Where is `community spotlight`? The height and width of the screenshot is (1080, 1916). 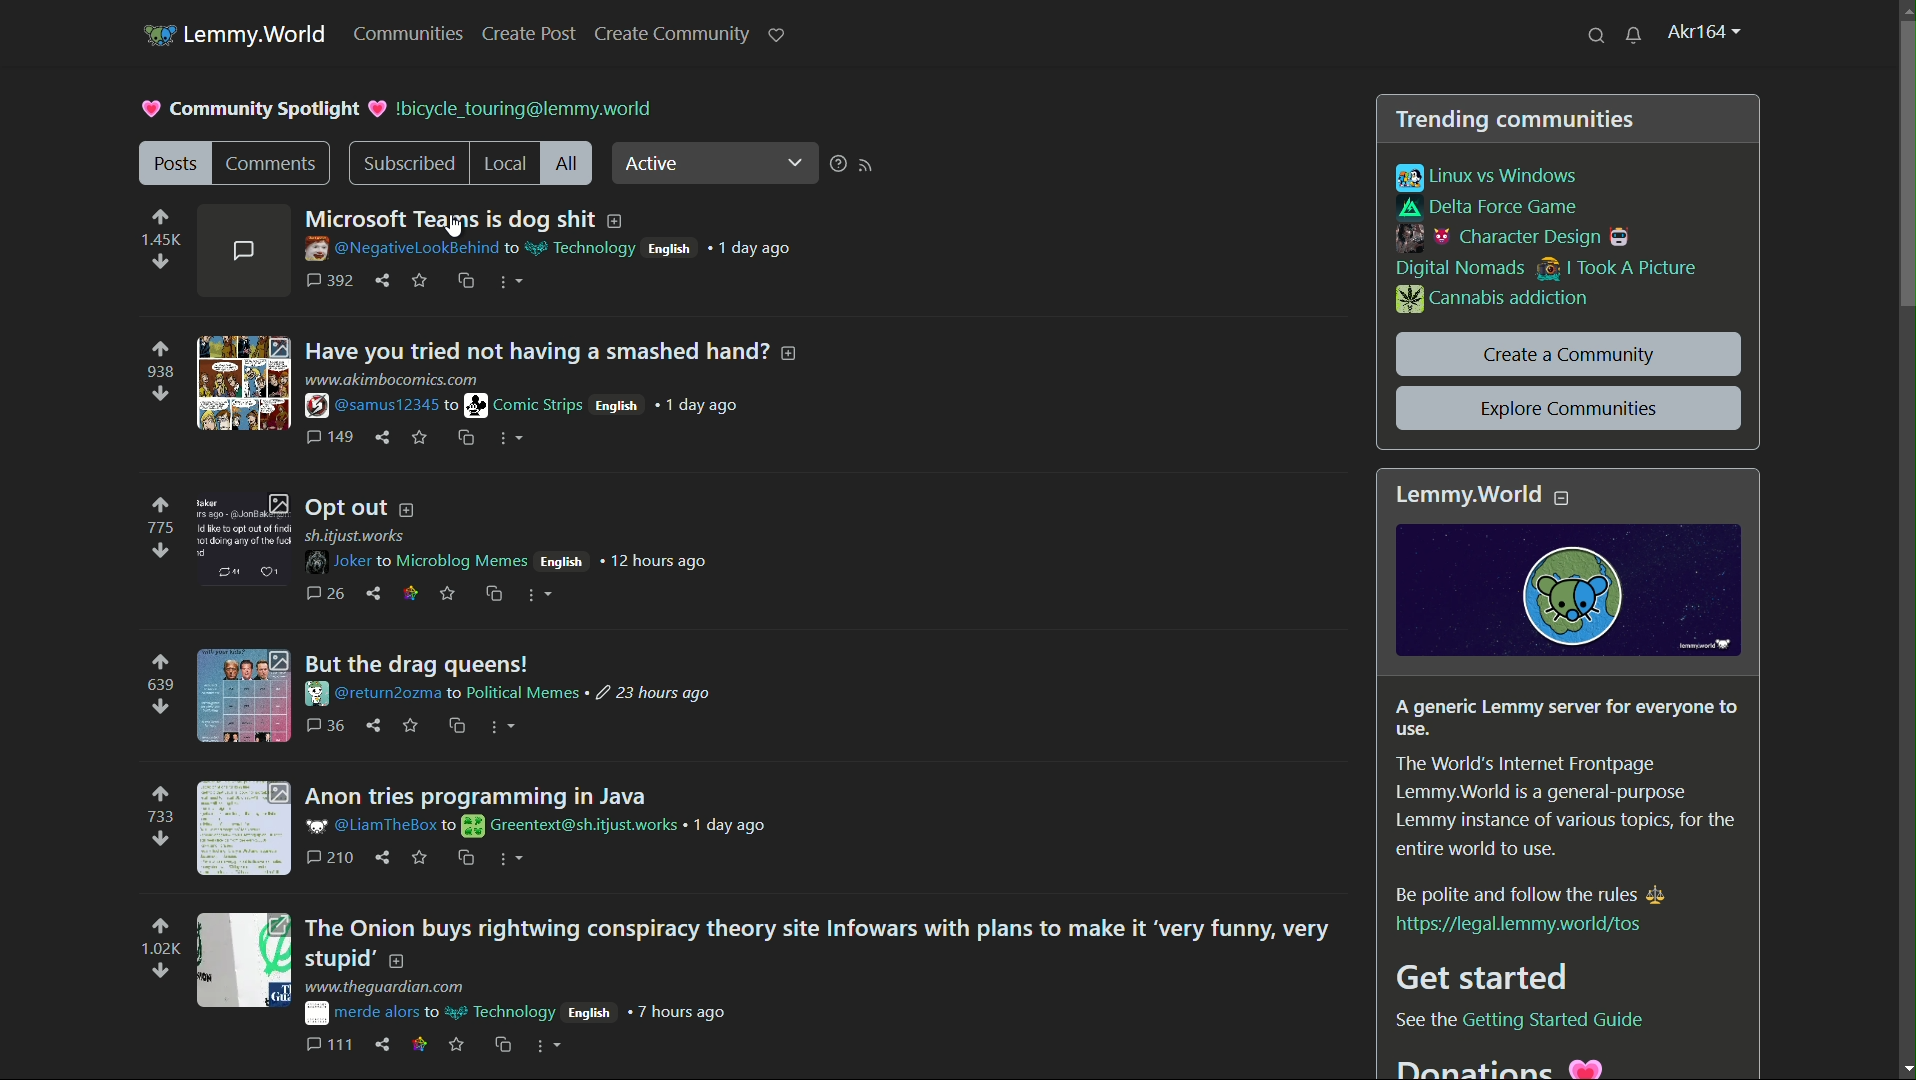 community spotlight is located at coordinates (251, 109).